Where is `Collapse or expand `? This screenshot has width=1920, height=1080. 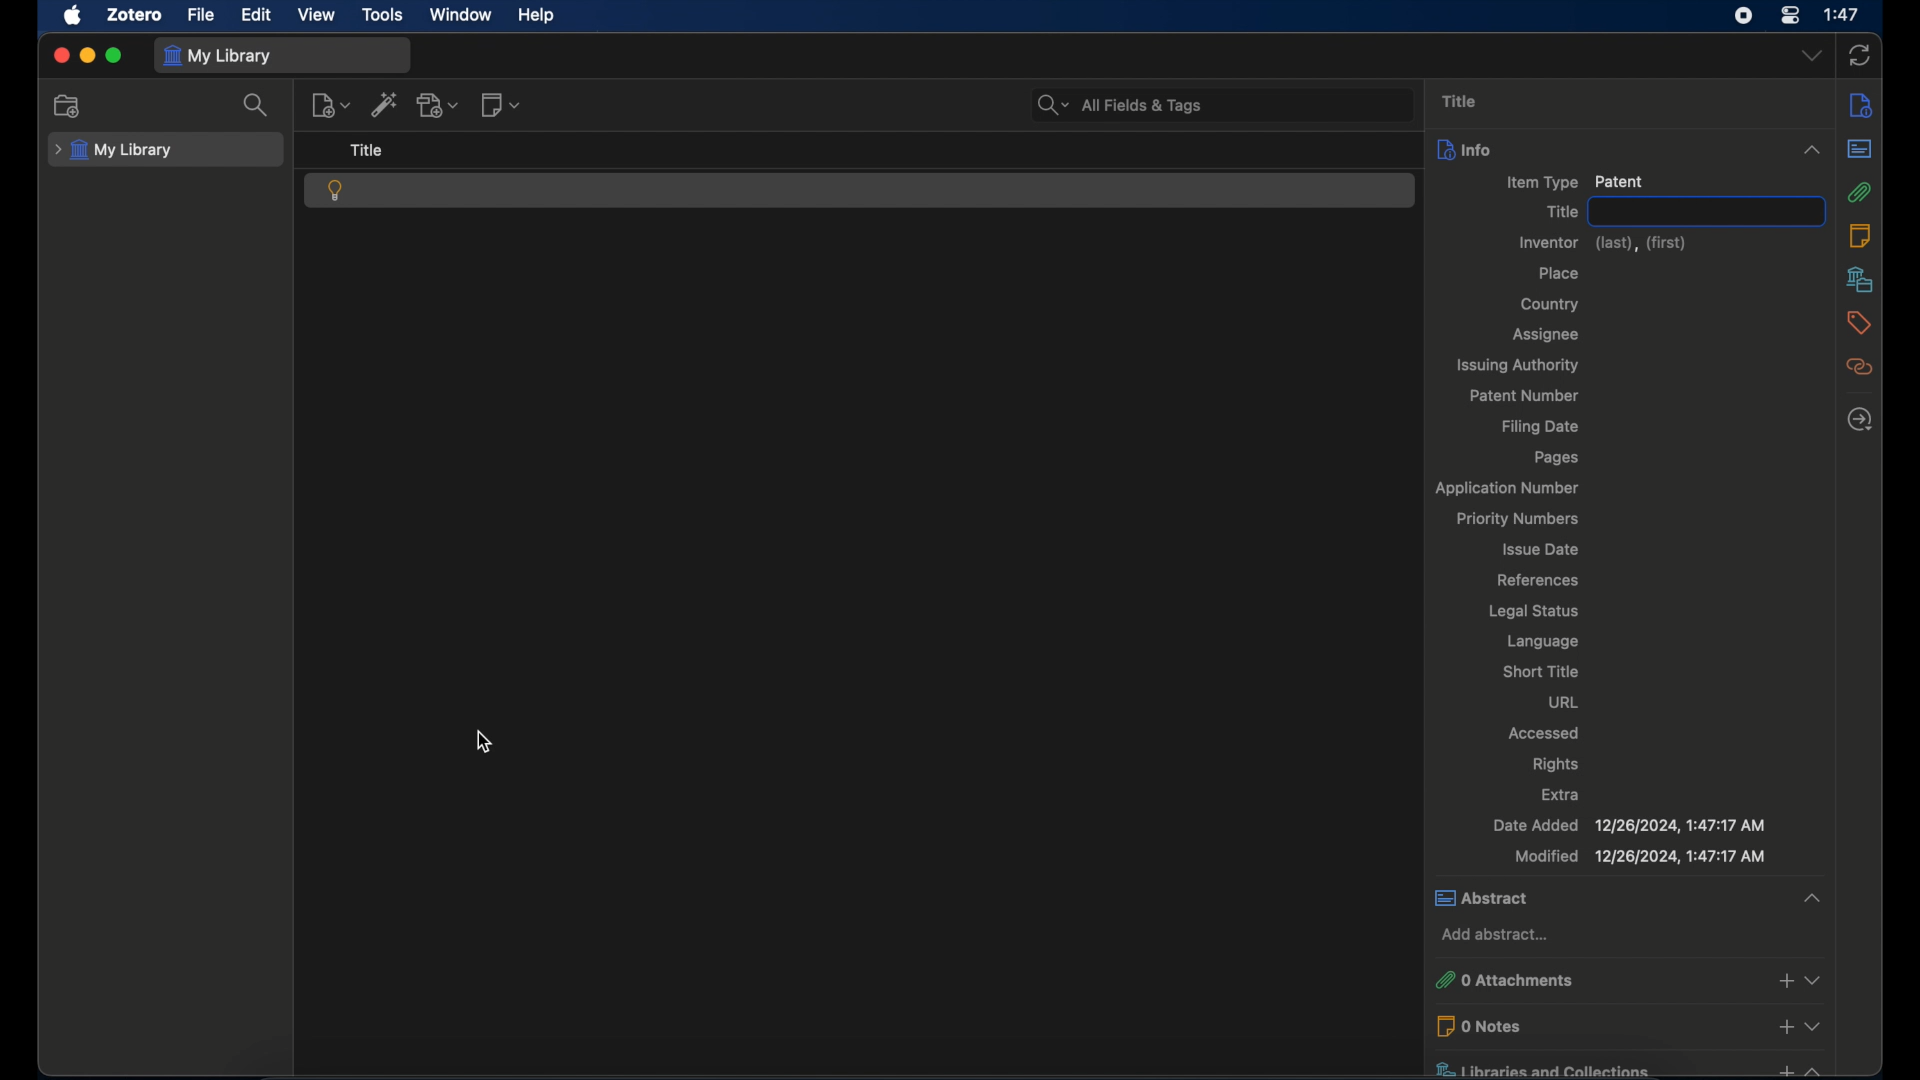 Collapse or expand  is located at coordinates (1811, 898).